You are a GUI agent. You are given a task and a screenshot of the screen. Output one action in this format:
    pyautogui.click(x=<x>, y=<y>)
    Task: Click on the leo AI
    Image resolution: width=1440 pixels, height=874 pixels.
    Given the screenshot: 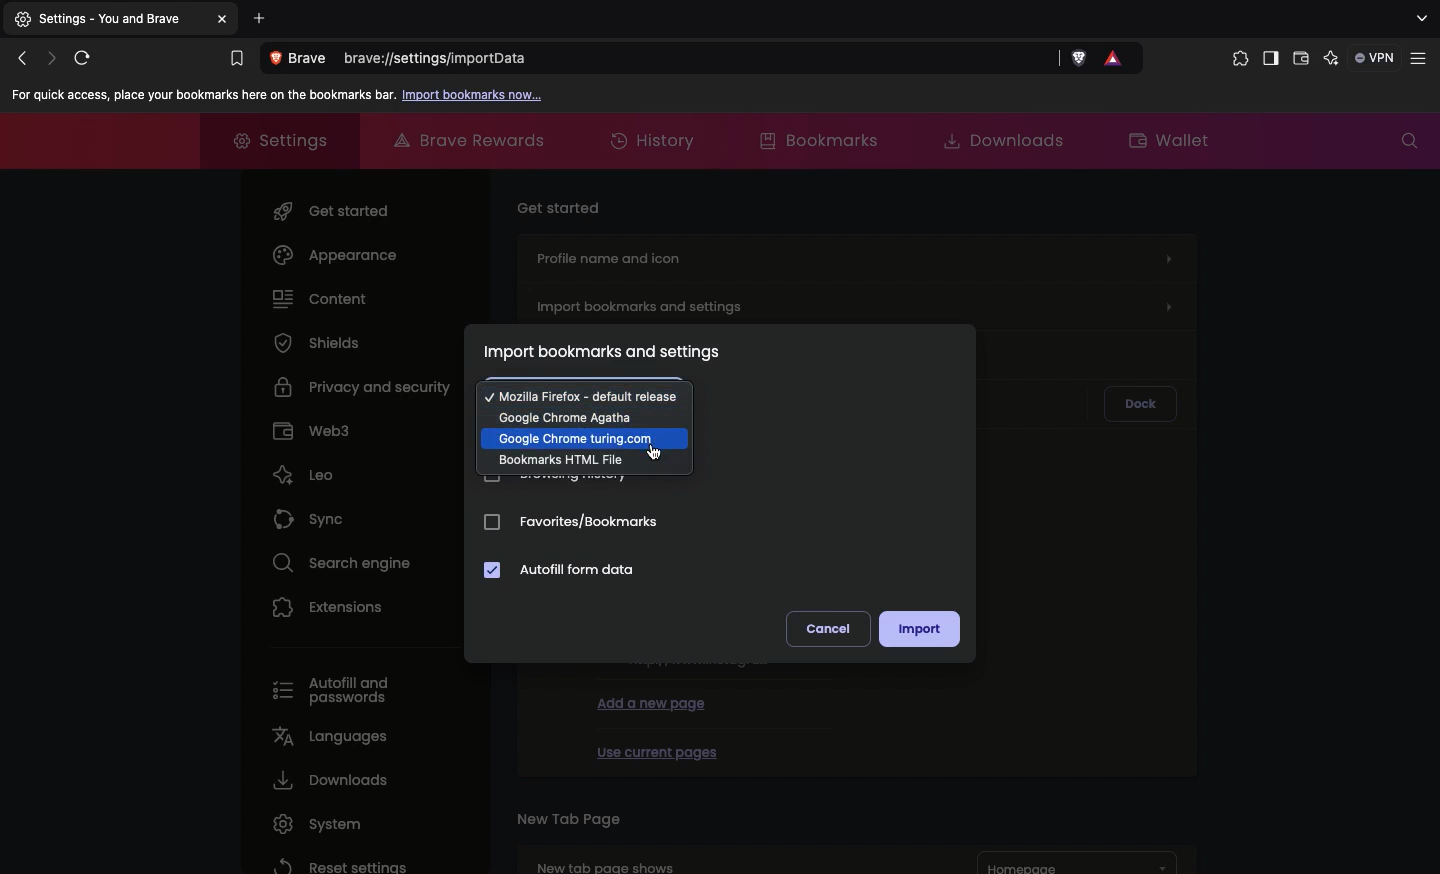 What is the action you would take?
    pyautogui.click(x=1331, y=59)
    